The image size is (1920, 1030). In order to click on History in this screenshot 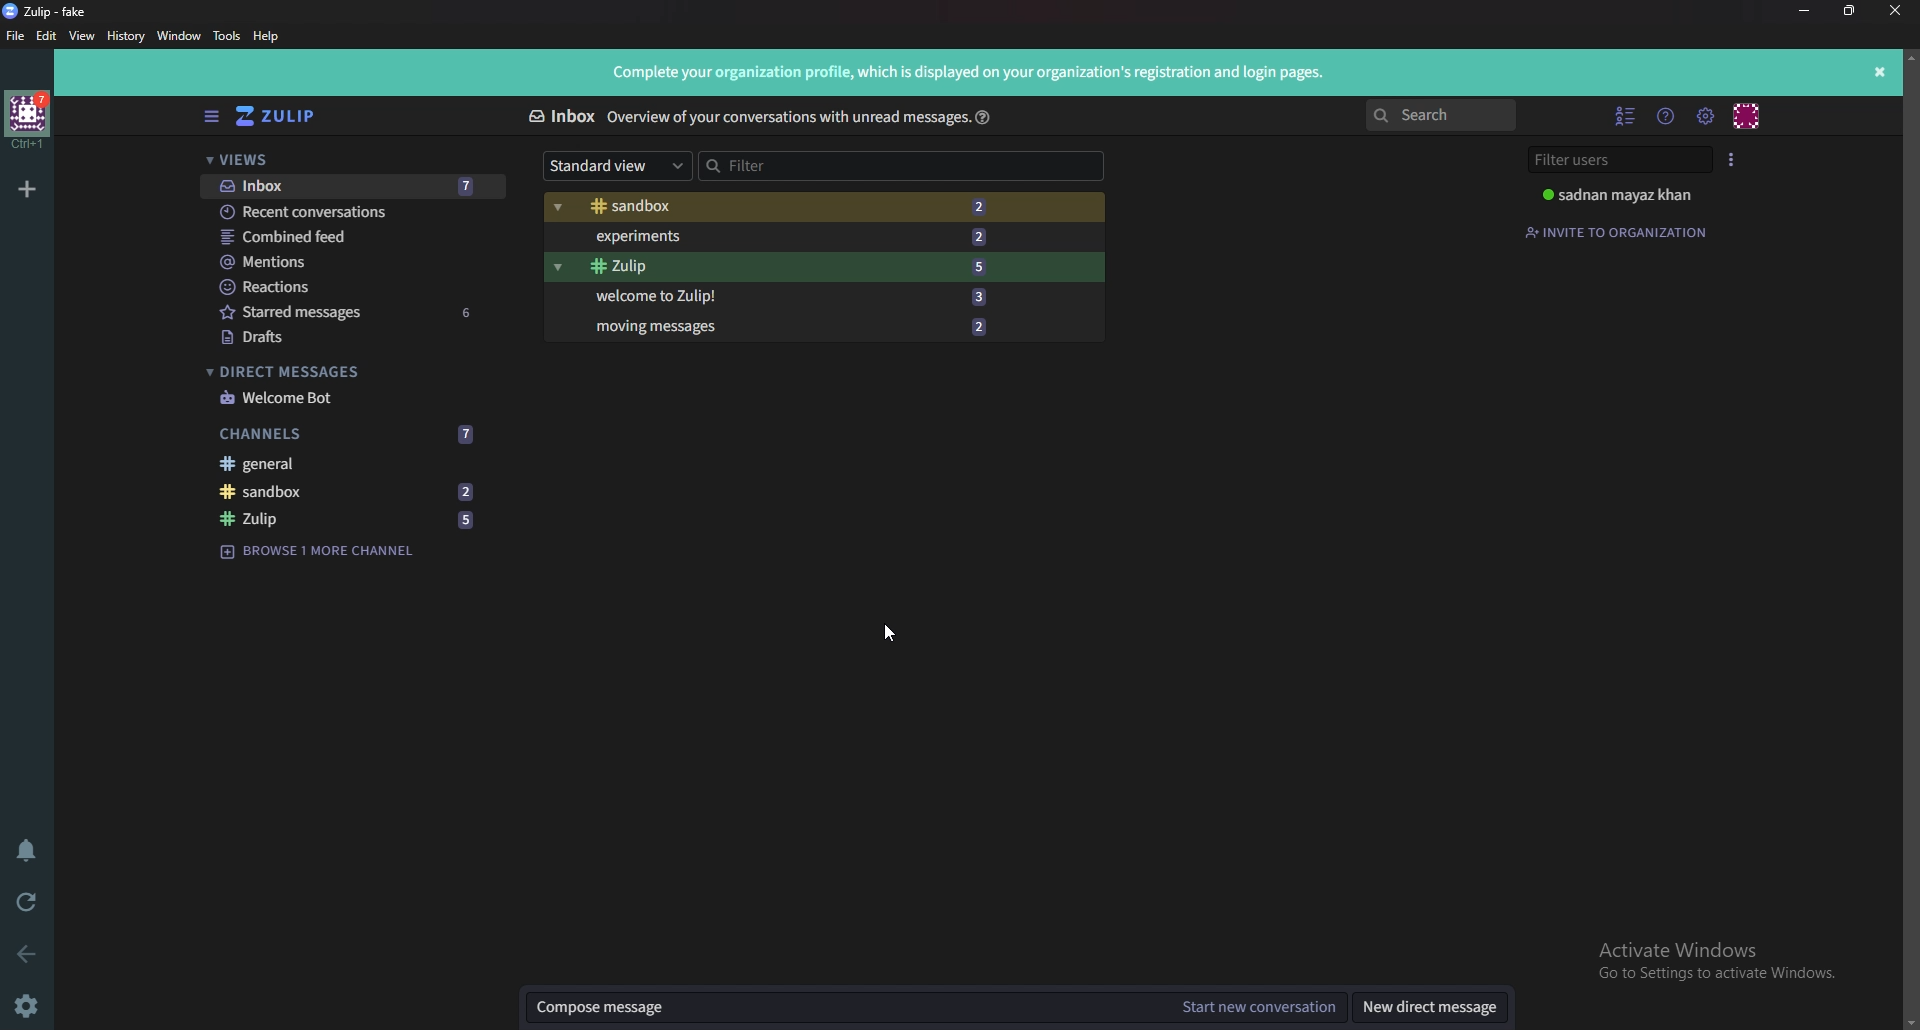, I will do `click(123, 36)`.